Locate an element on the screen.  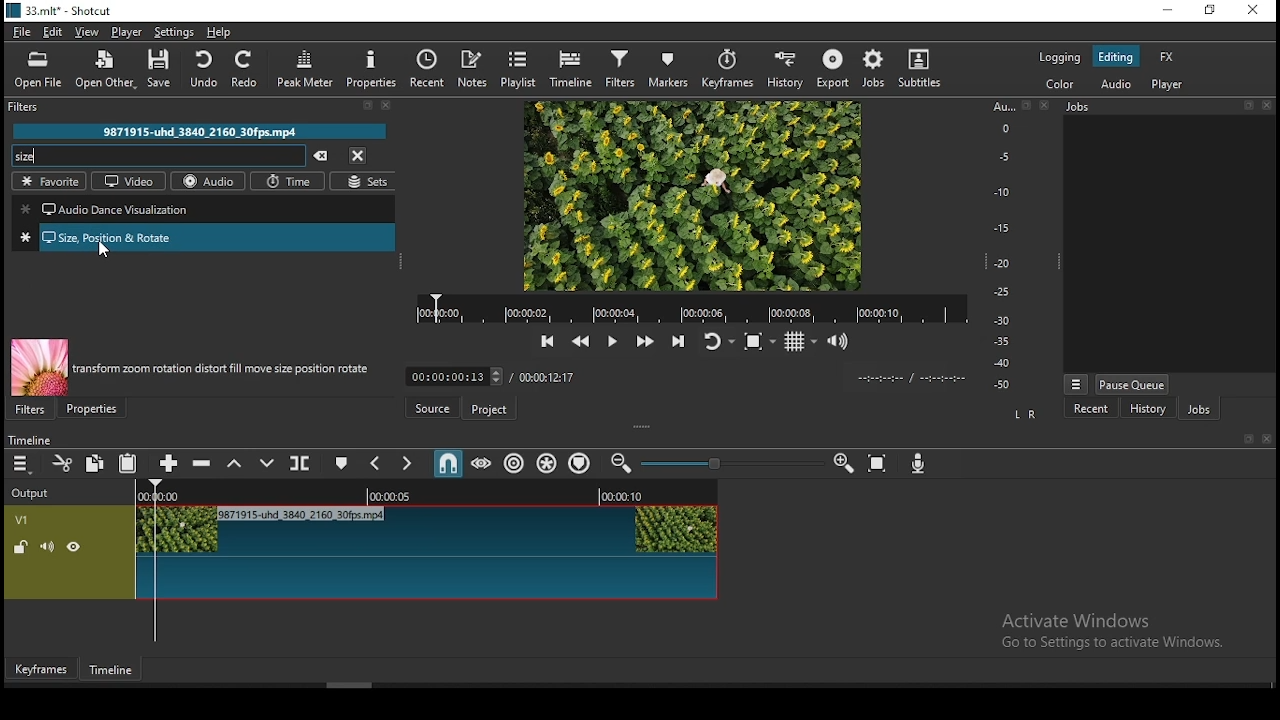
9871915-uhd_3840_2160_30fps.mp4 is located at coordinates (195, 132).